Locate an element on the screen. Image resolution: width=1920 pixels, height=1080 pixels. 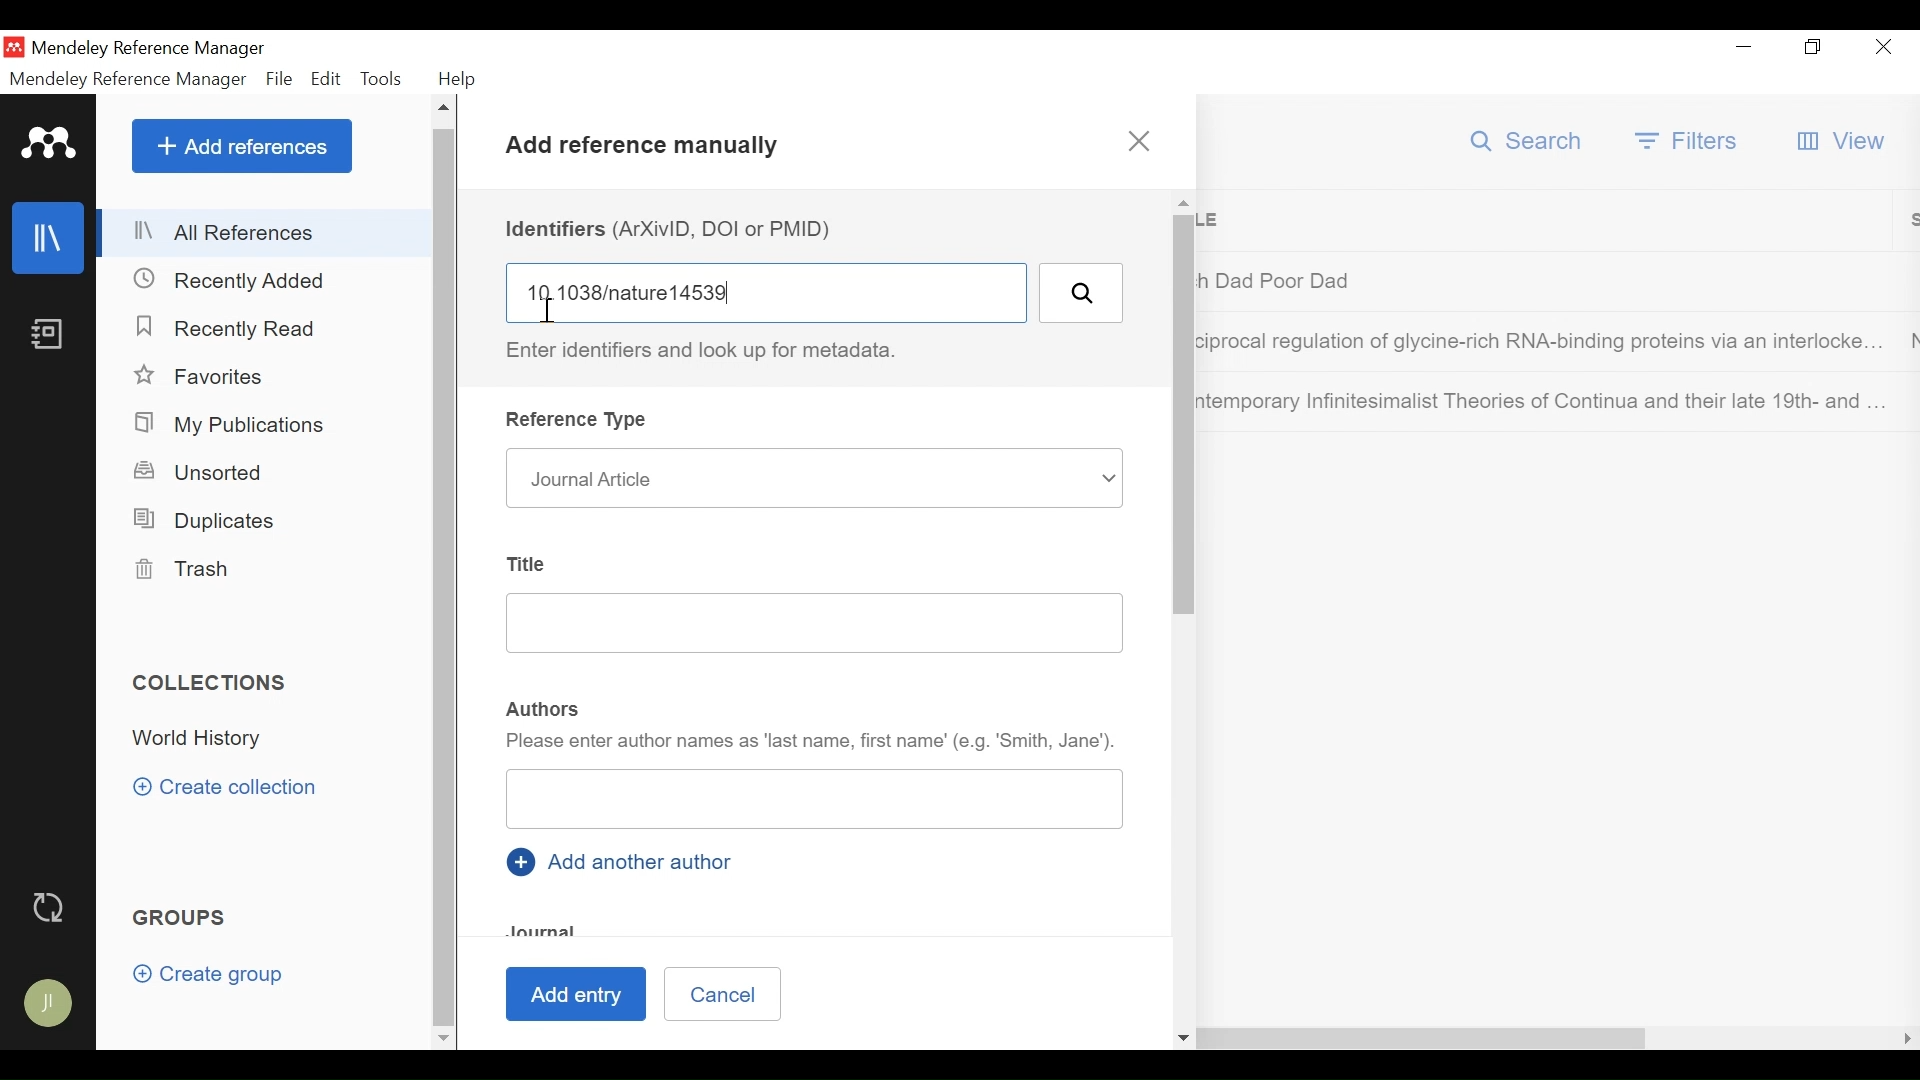
Sync is located at coordinates (47, 906).